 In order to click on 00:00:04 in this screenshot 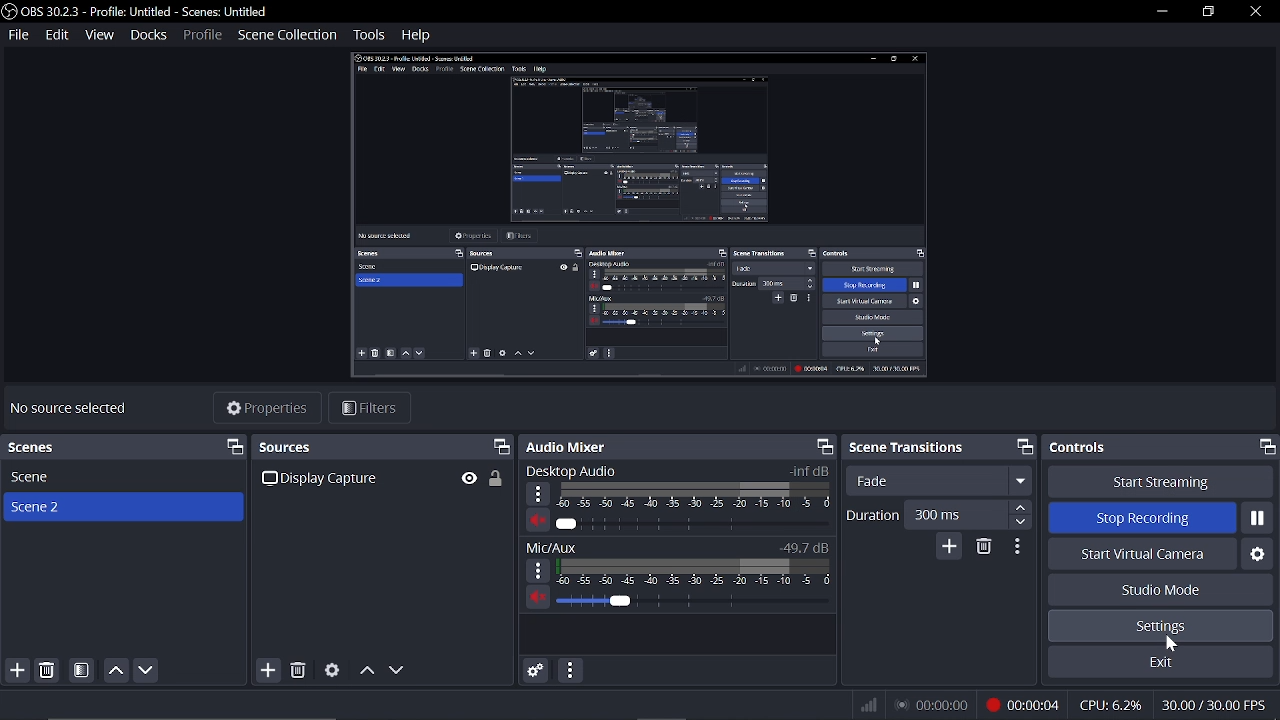, I will do `click(1026, 704)`.